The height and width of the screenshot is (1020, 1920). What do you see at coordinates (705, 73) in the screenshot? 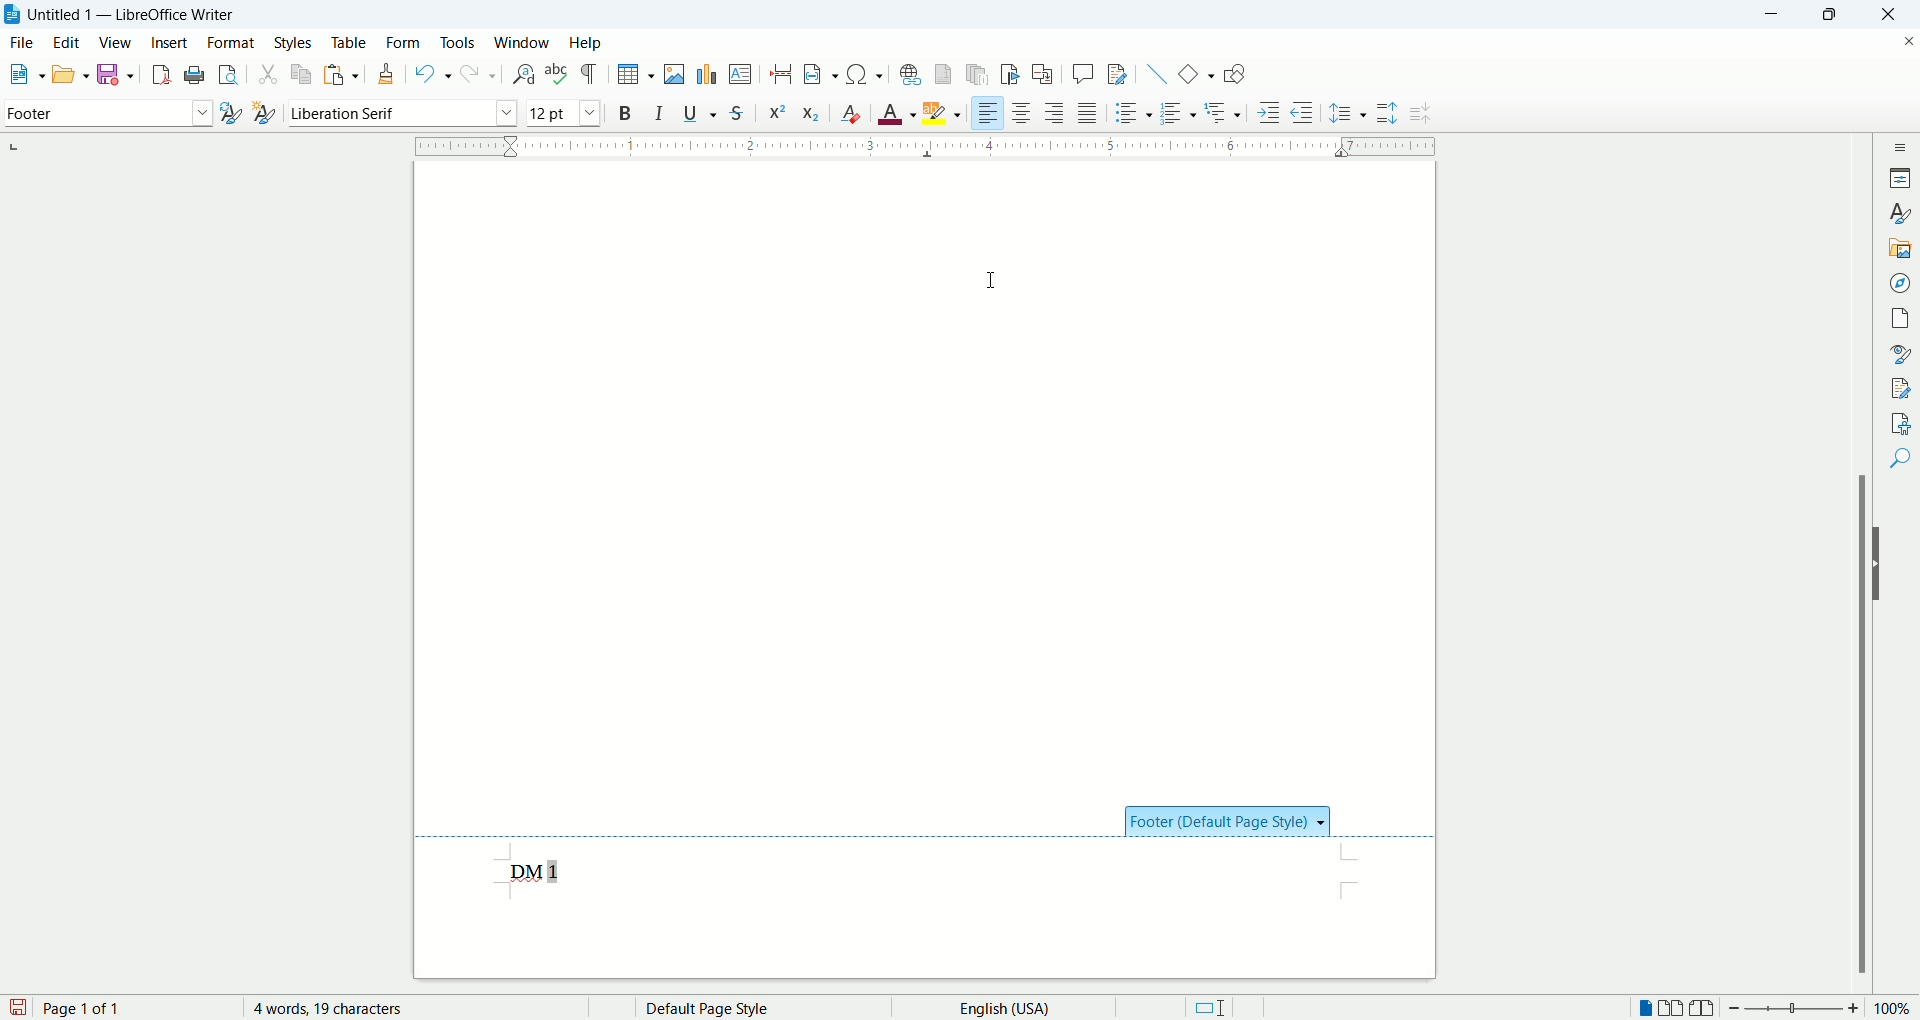
I see `insert chart` at bounding box center [705, 73].